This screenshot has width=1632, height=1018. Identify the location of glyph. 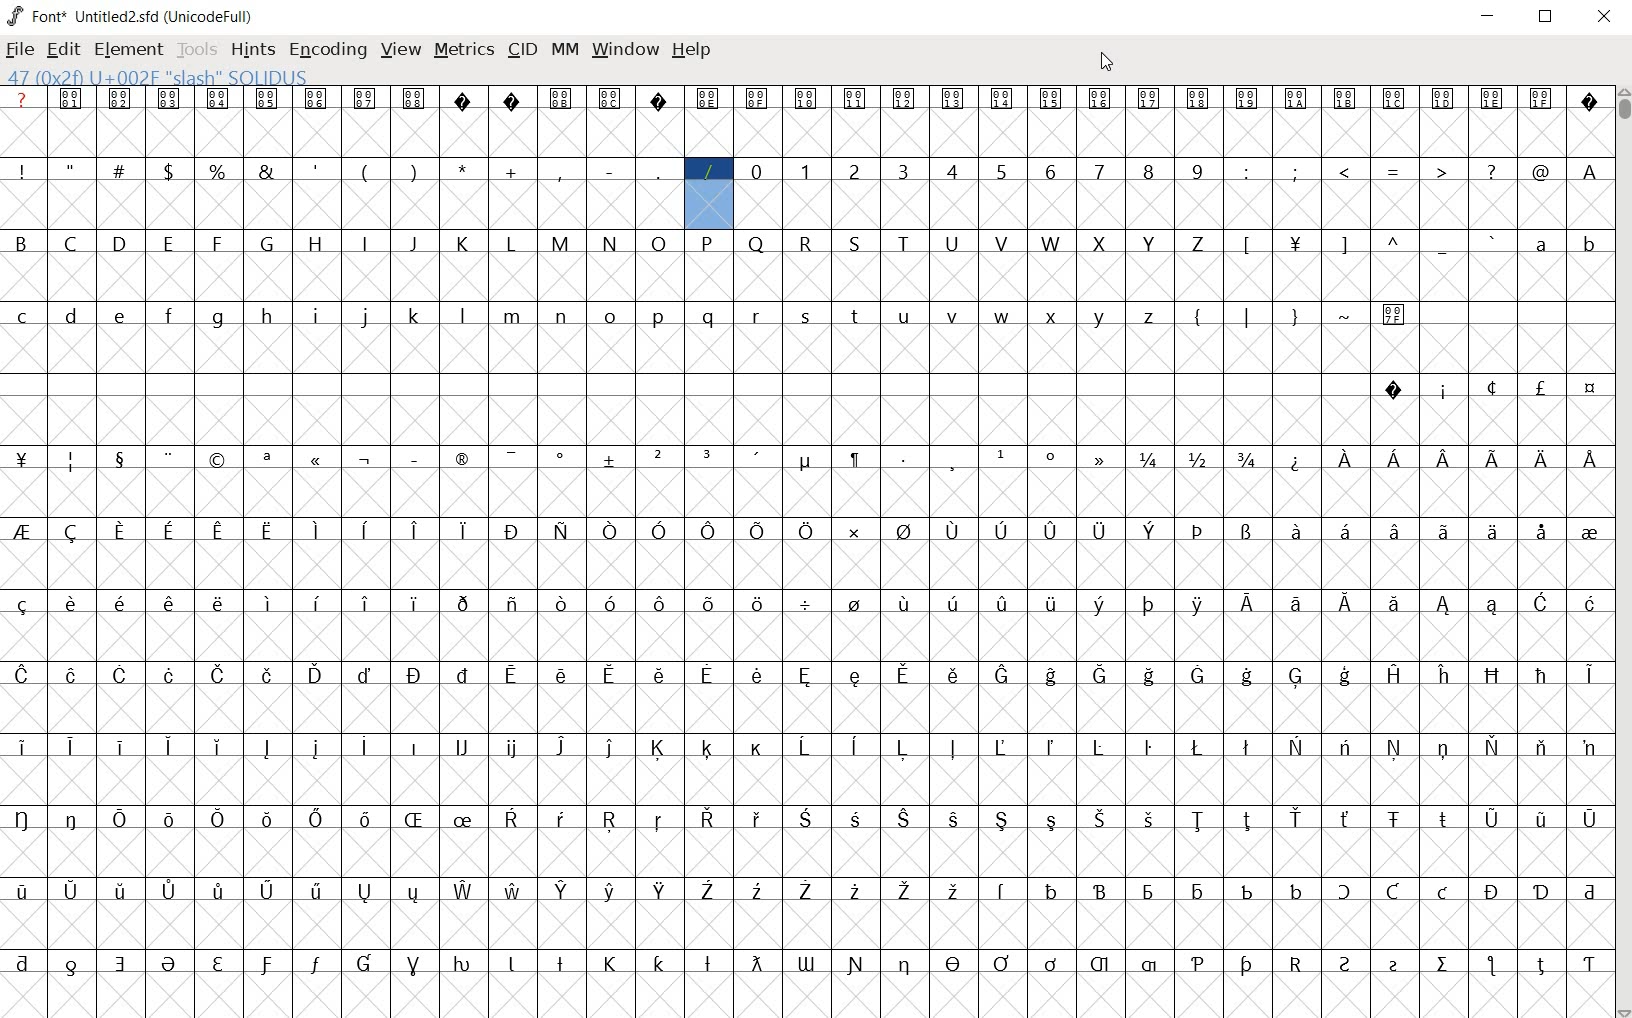
(512, 675).